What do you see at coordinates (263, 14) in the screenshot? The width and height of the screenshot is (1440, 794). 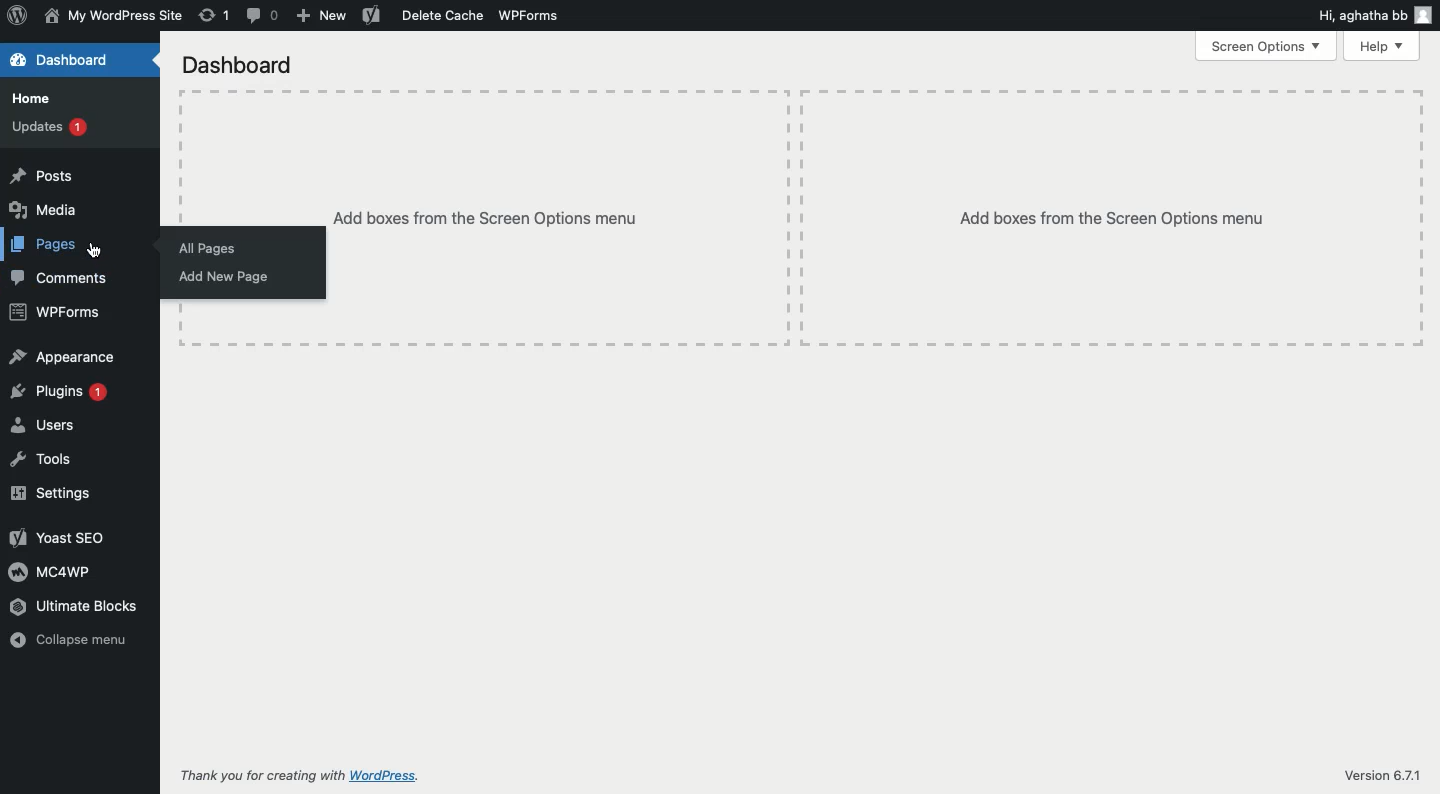 I see `Comment` at bounding box center [263, 14].